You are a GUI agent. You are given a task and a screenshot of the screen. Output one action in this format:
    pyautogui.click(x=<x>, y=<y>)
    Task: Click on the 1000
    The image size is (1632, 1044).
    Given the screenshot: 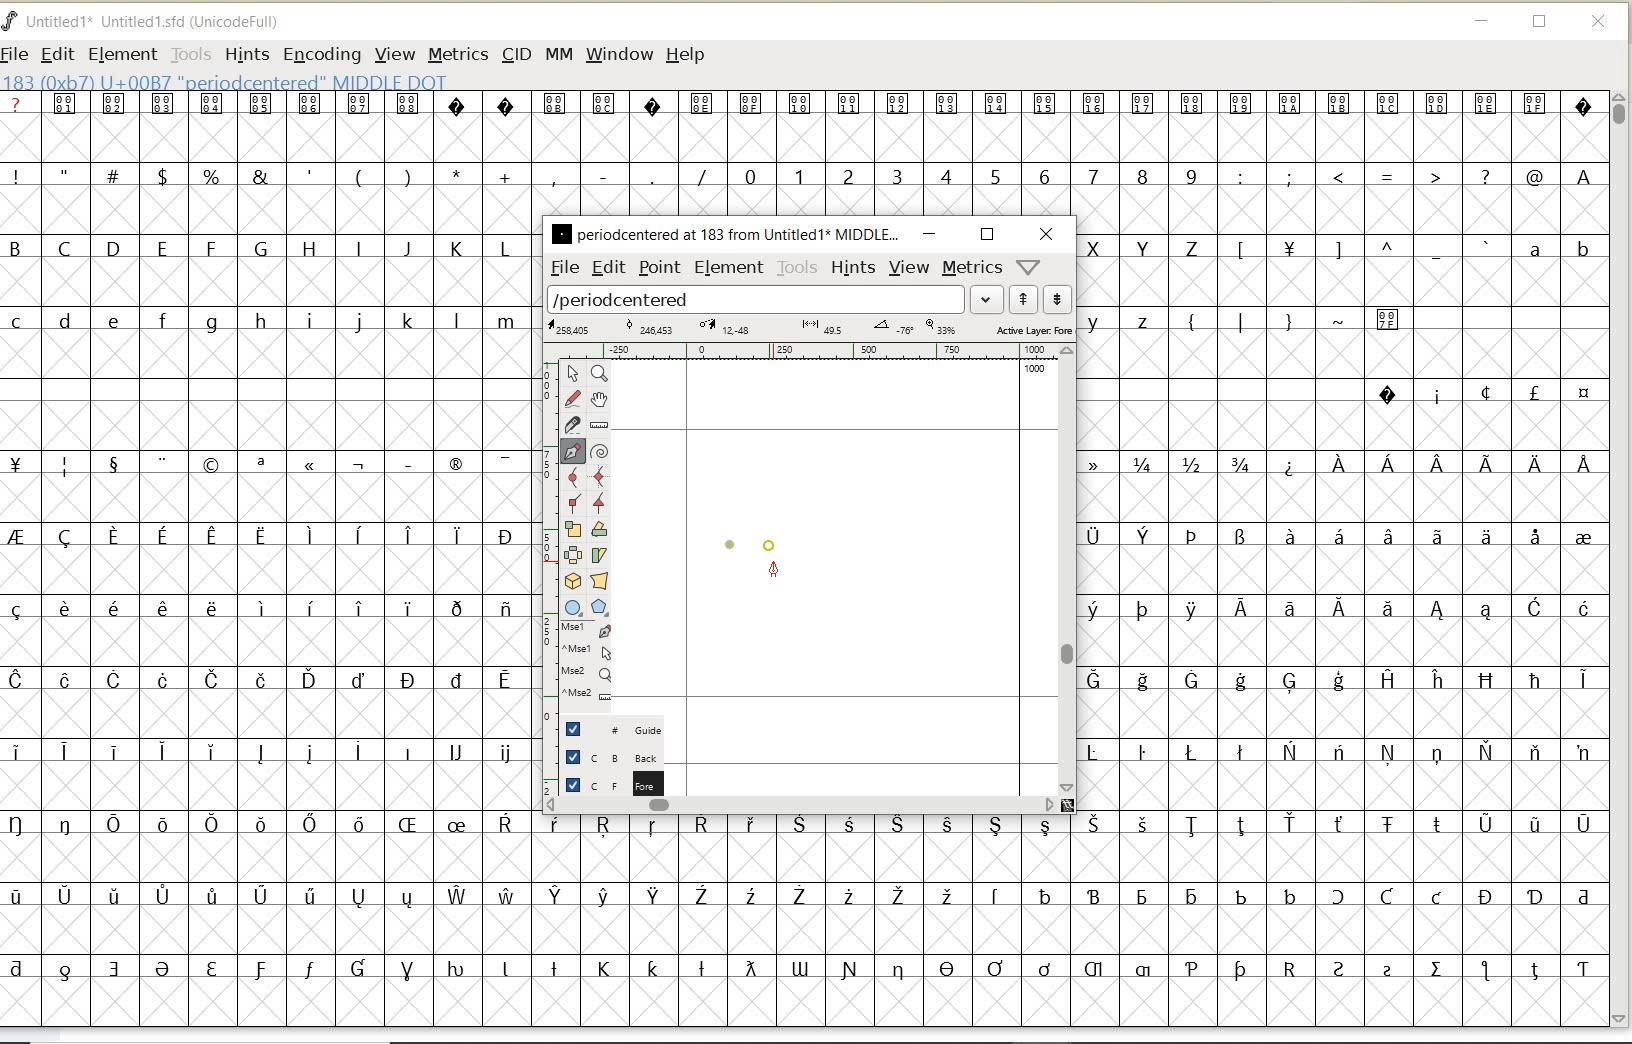 What is the action you would take?
    pyautogui.click(x=1035, y=371)
    